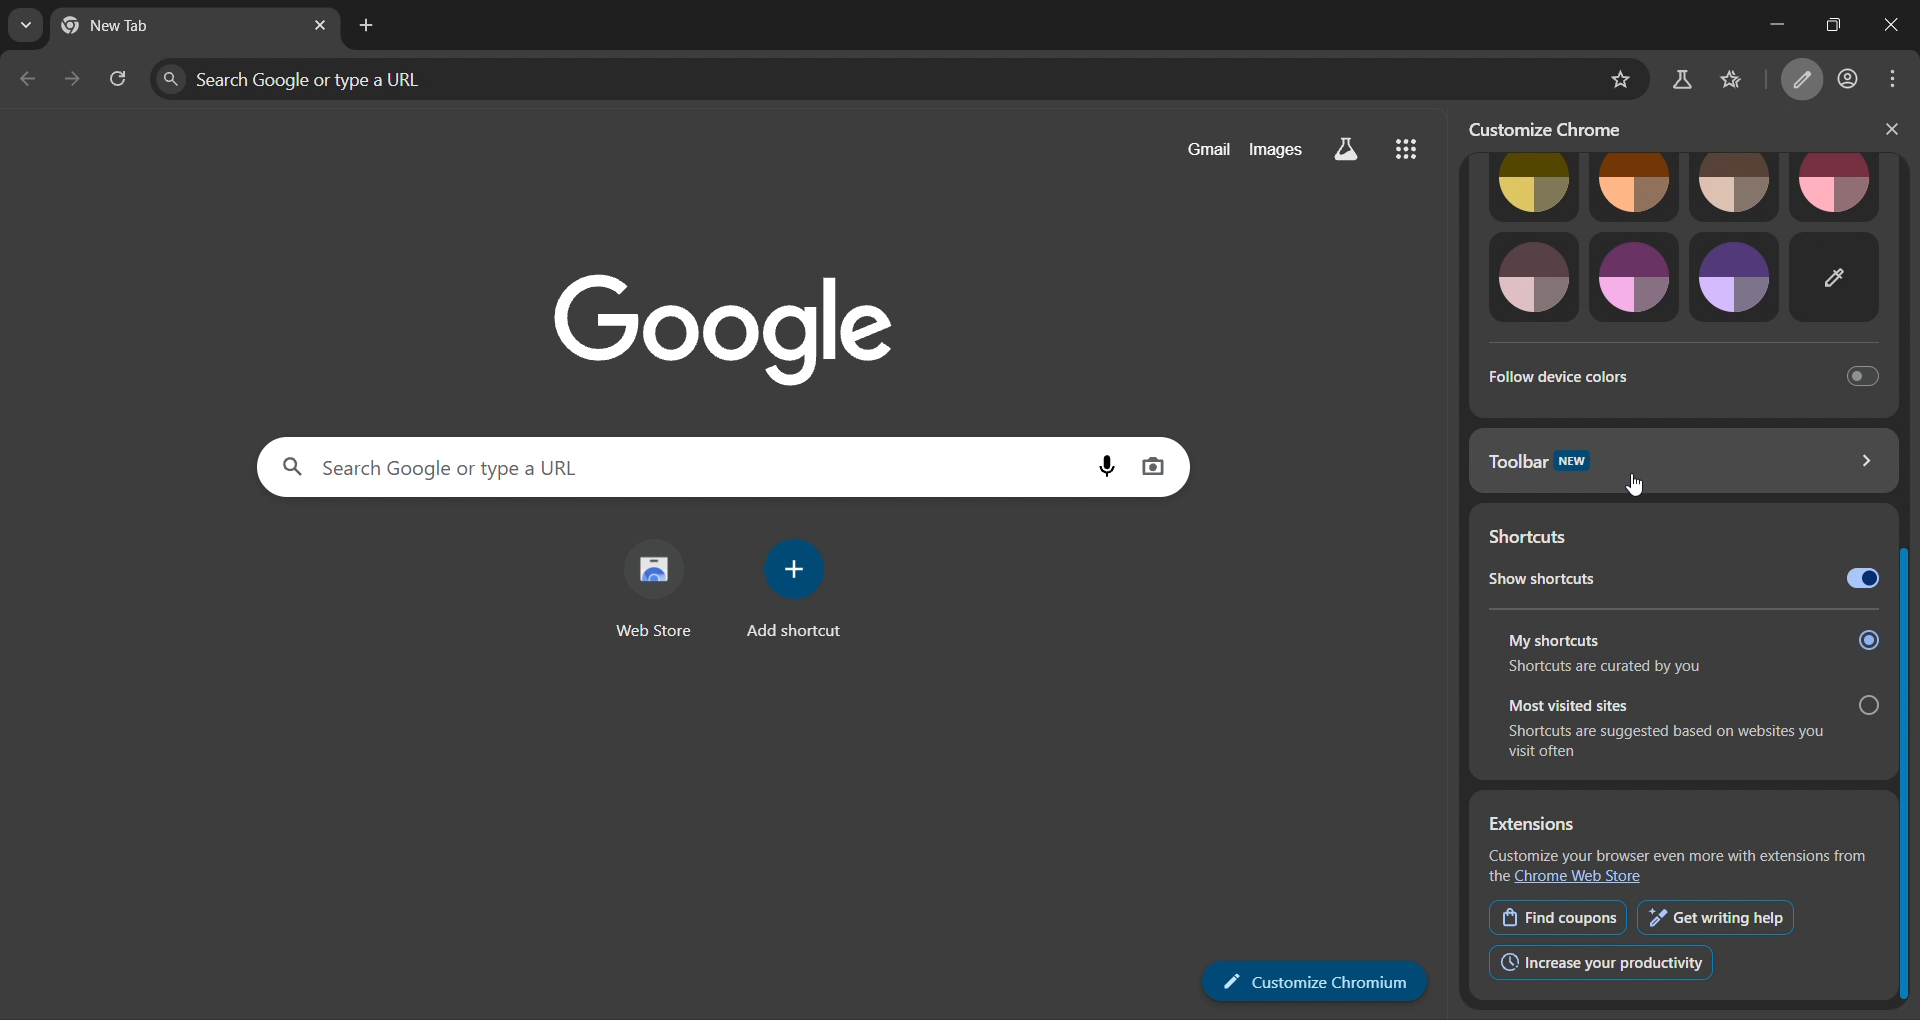 The width and height of the screenshot is (1920, 1020). What do you see at coordinates (1356, 150) in the screenshot?
I see `search labs` at bounding box center [1356, 150].